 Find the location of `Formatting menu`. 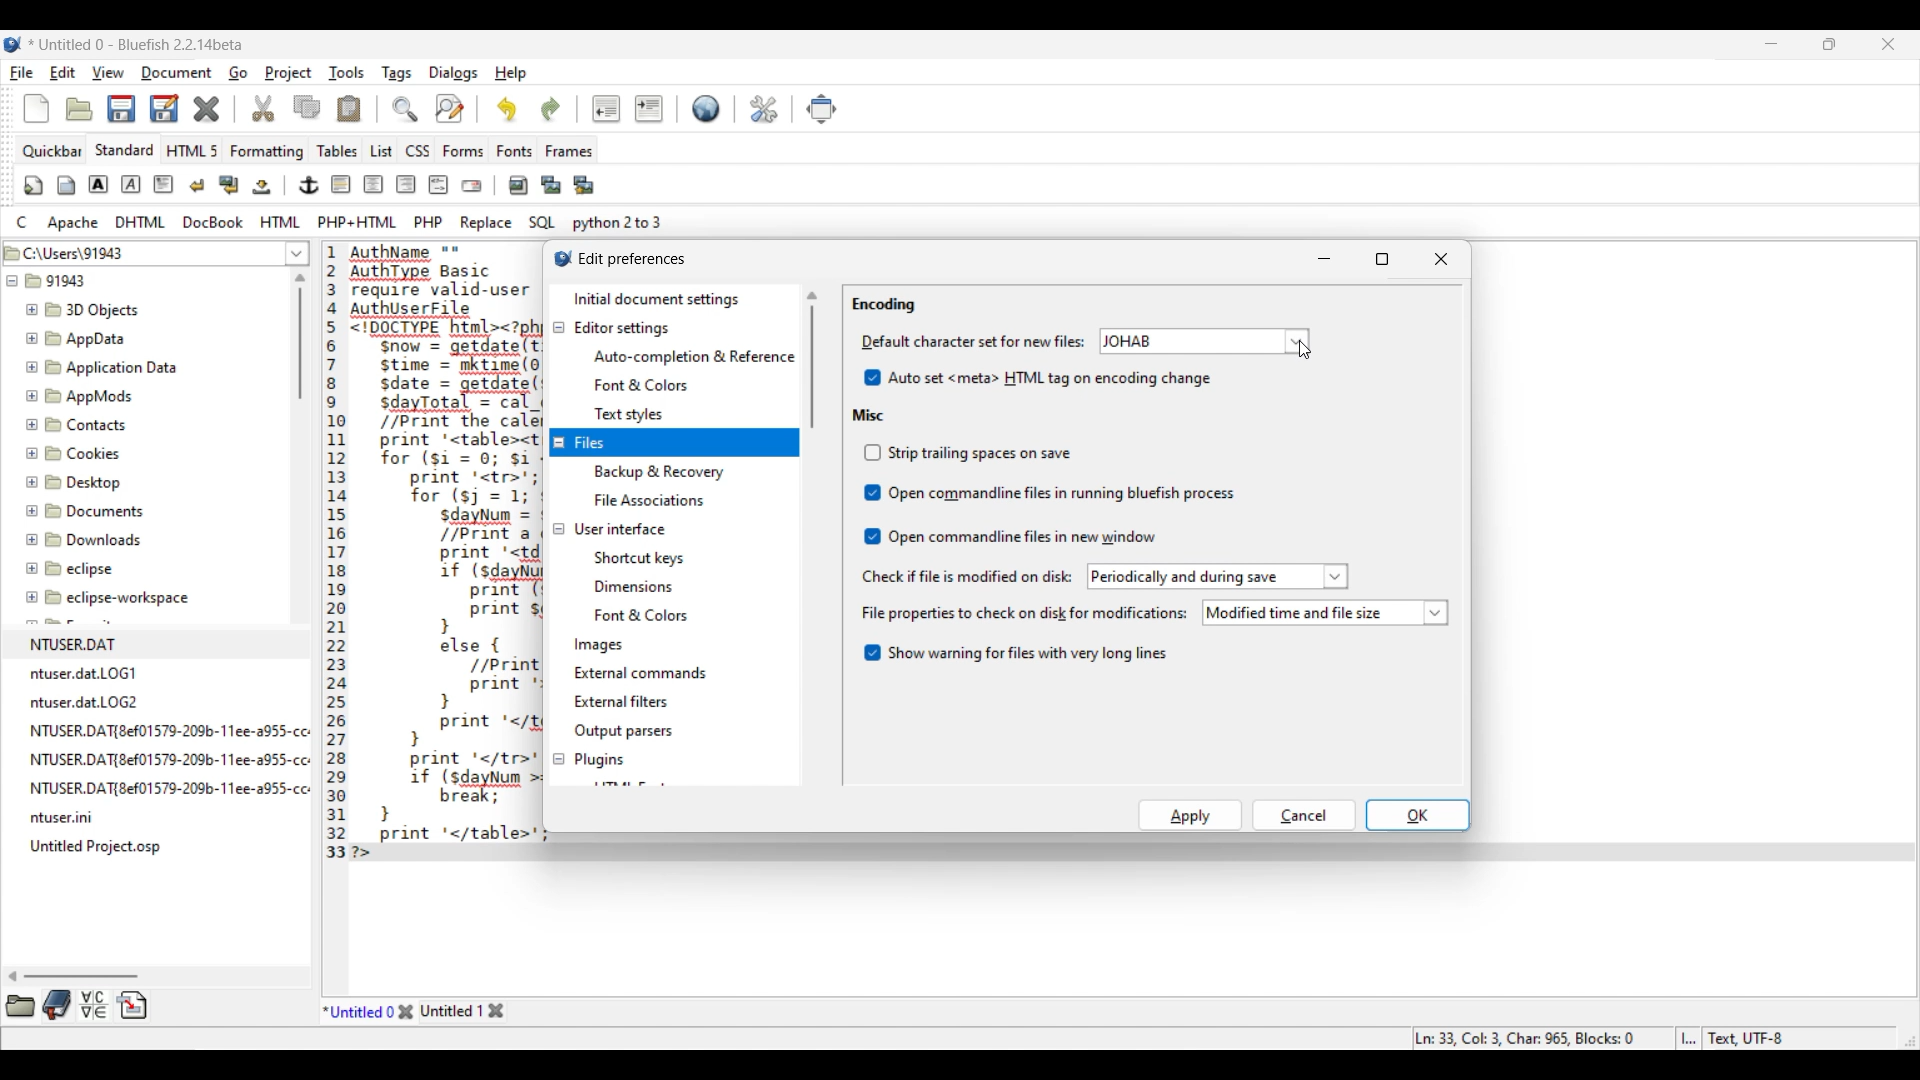

Formatting menu is located at coordinates (266, 152).